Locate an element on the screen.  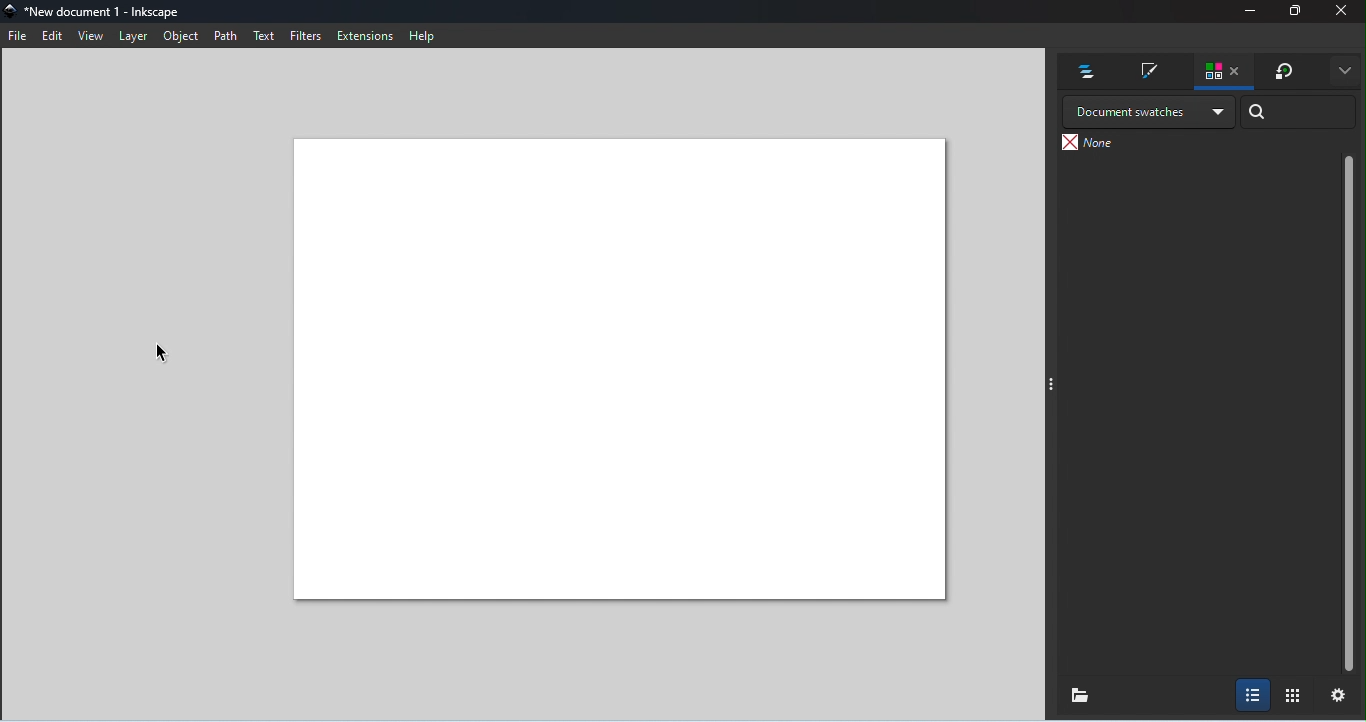
Show colors in a grid is located at coordinates (1293, 694).